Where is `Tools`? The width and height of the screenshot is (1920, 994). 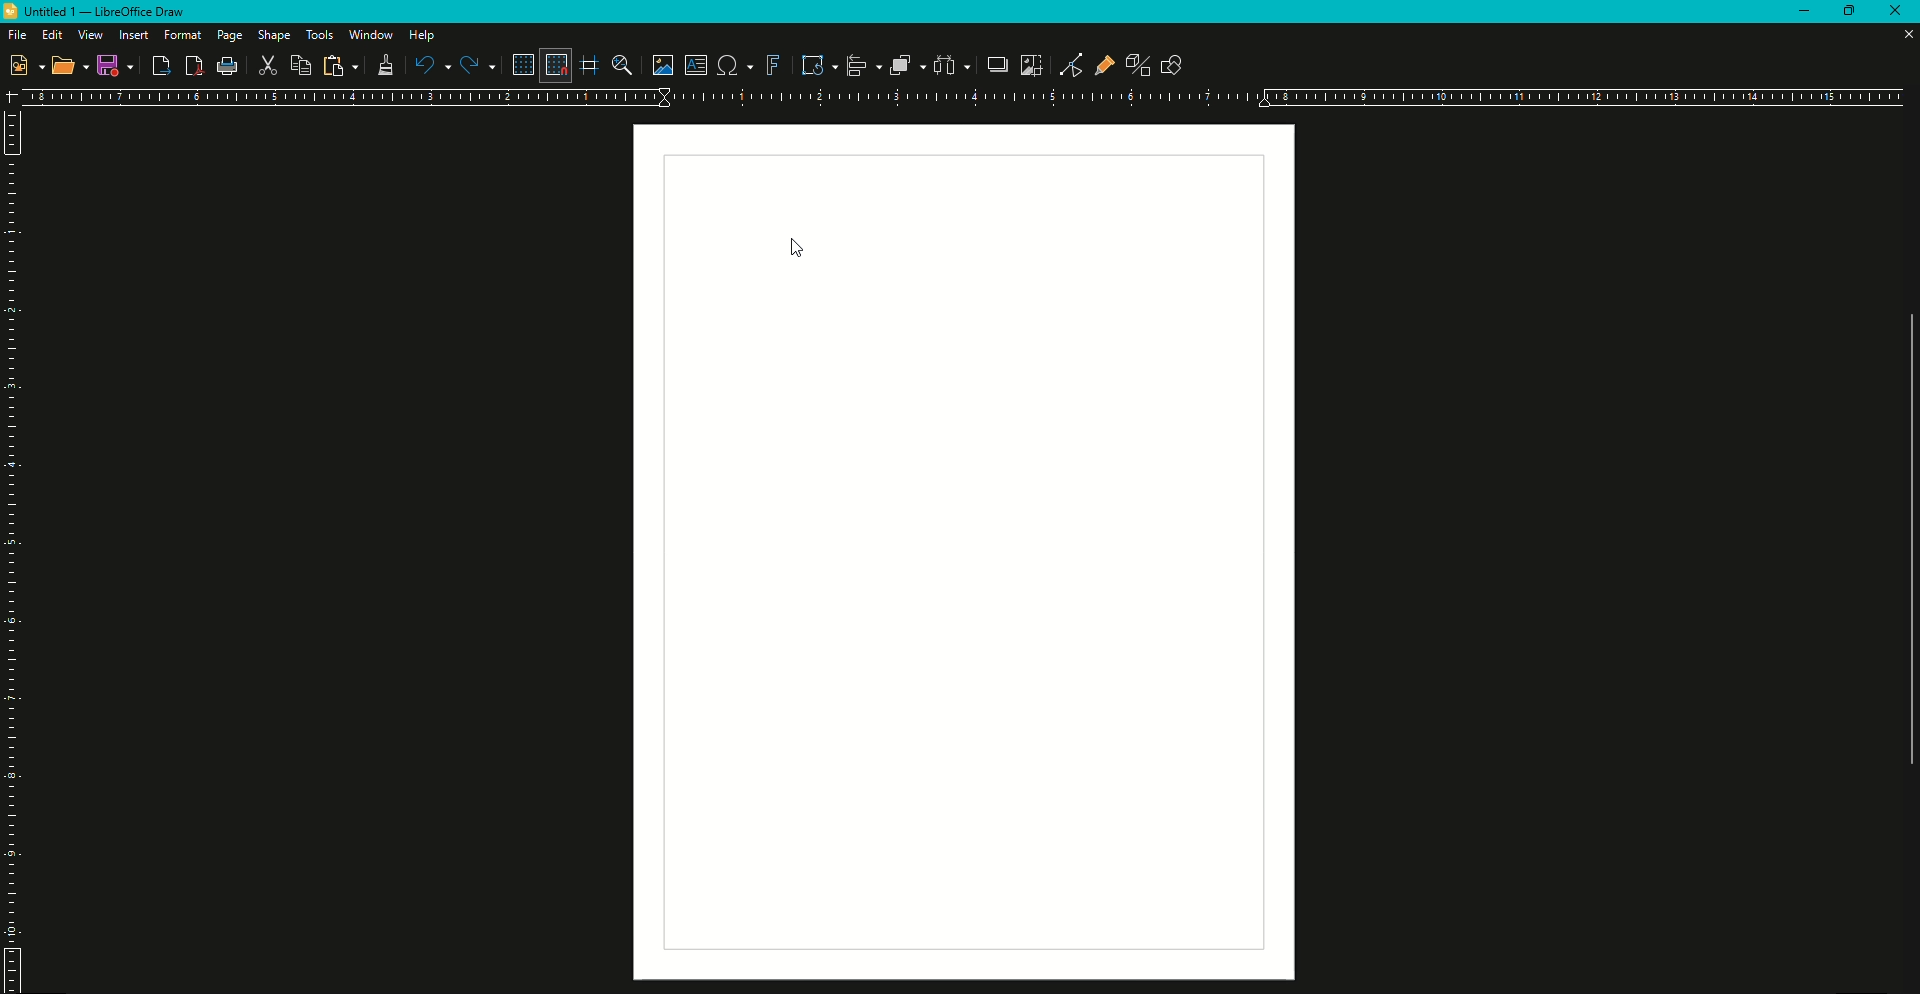 Tools is located at coordinates (321, 35).